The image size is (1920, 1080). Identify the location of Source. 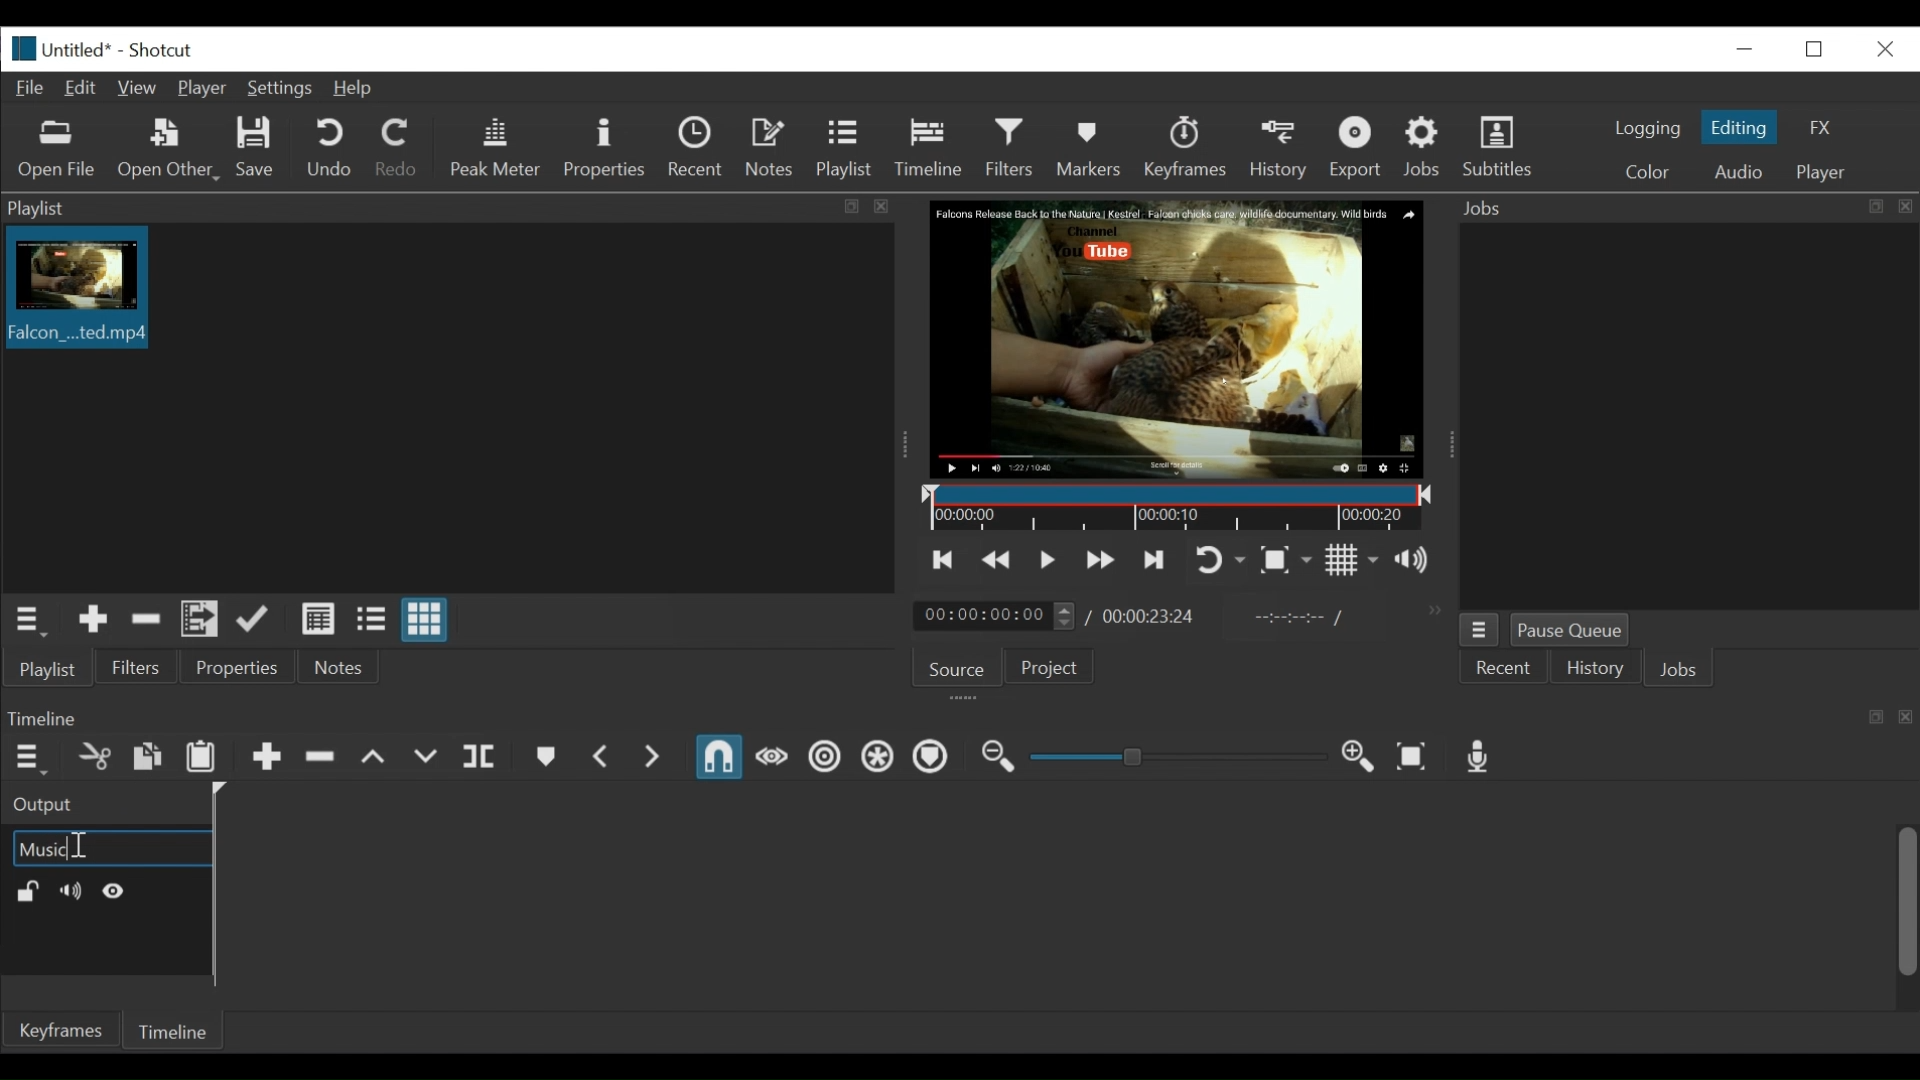
(952, 667).